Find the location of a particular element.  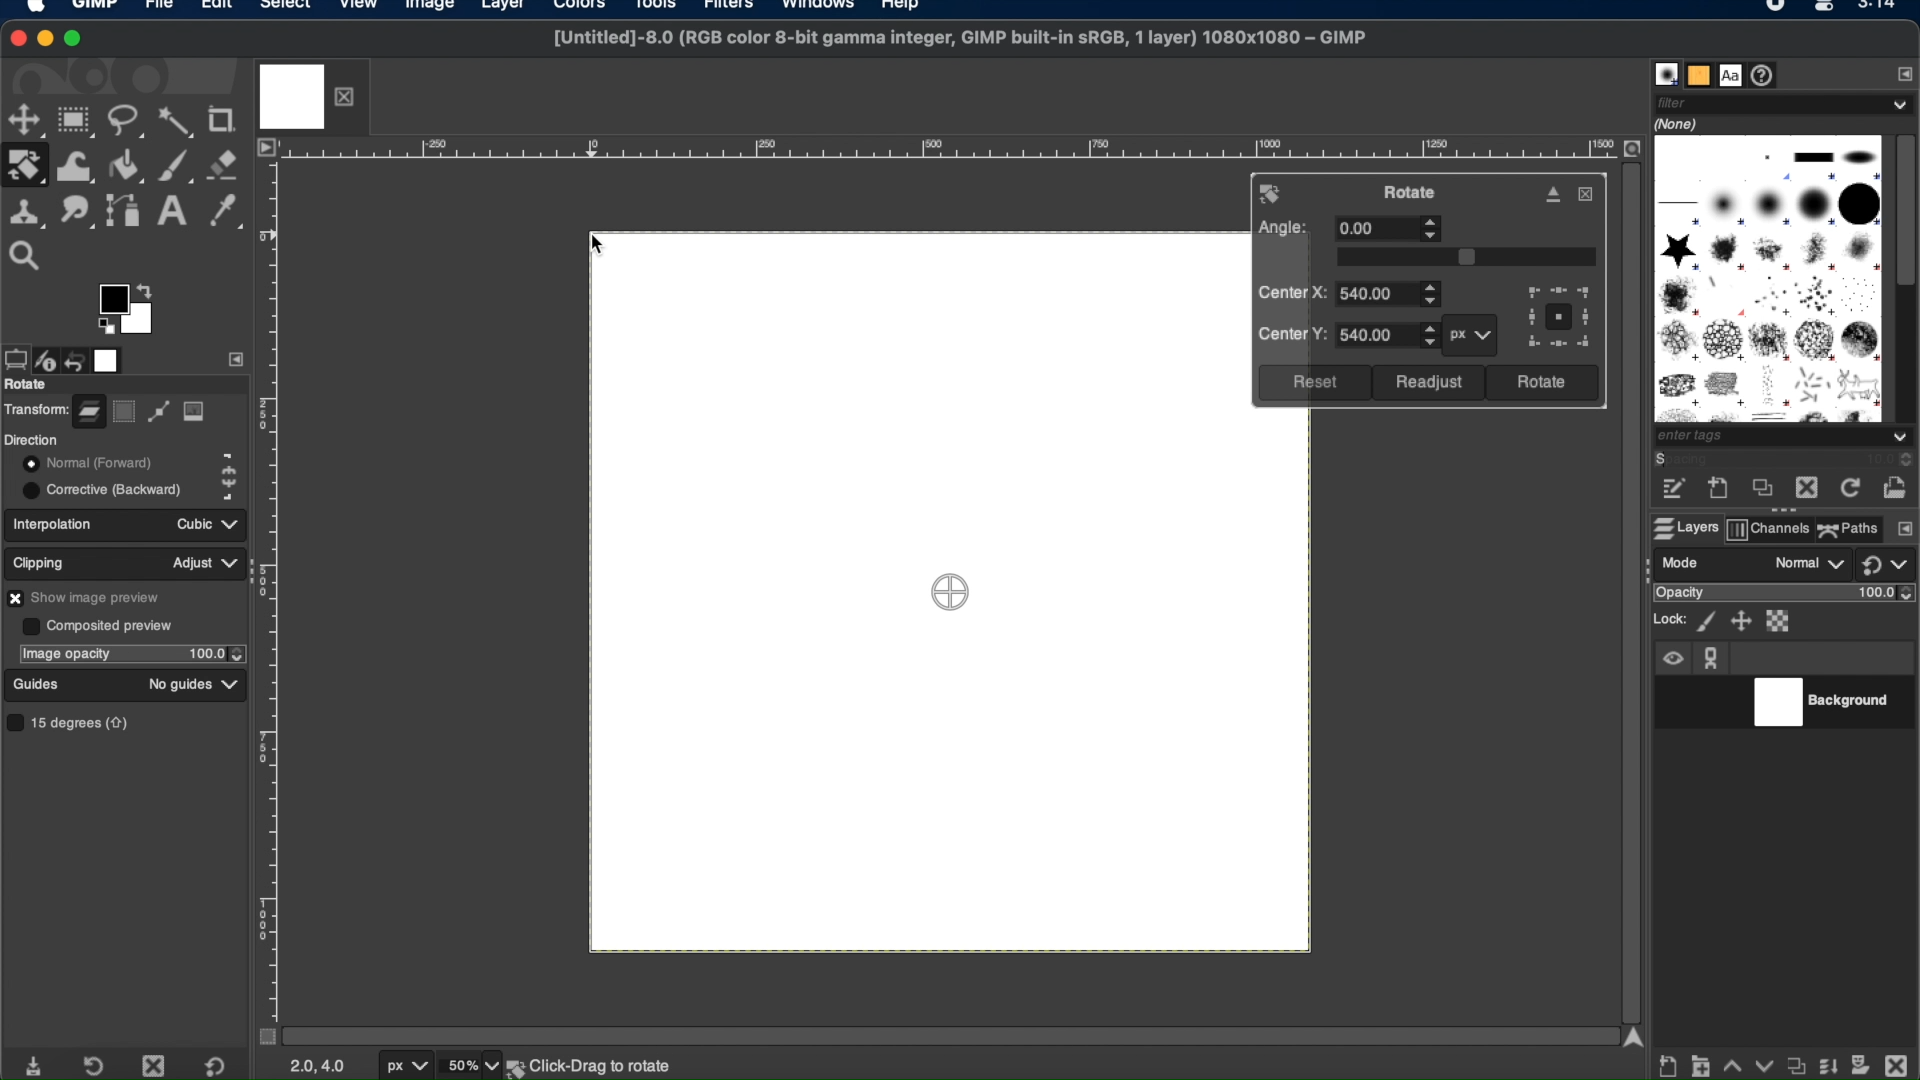

restore tool preset is located at coordinates (98, 1064).